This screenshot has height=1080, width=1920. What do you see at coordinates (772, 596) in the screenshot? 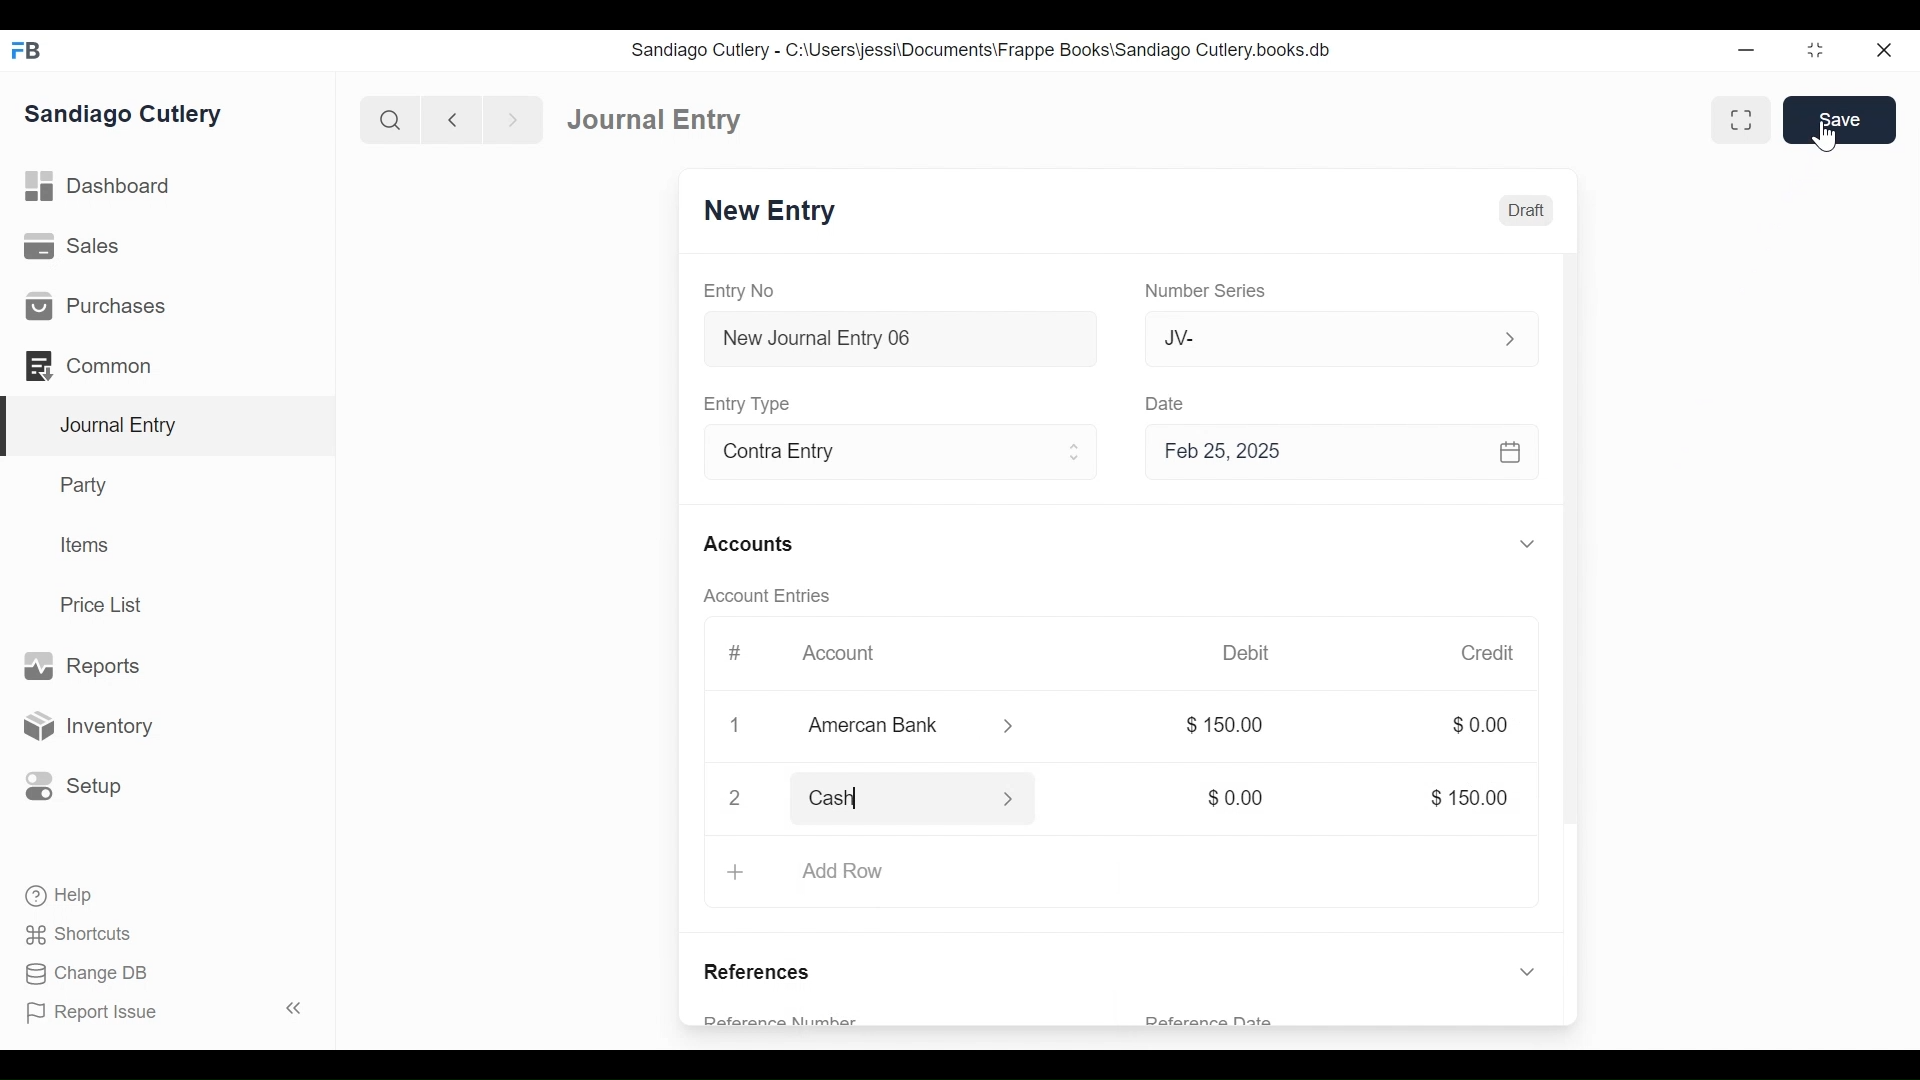
I see `Account Entries` at bounding box center [772, 596].